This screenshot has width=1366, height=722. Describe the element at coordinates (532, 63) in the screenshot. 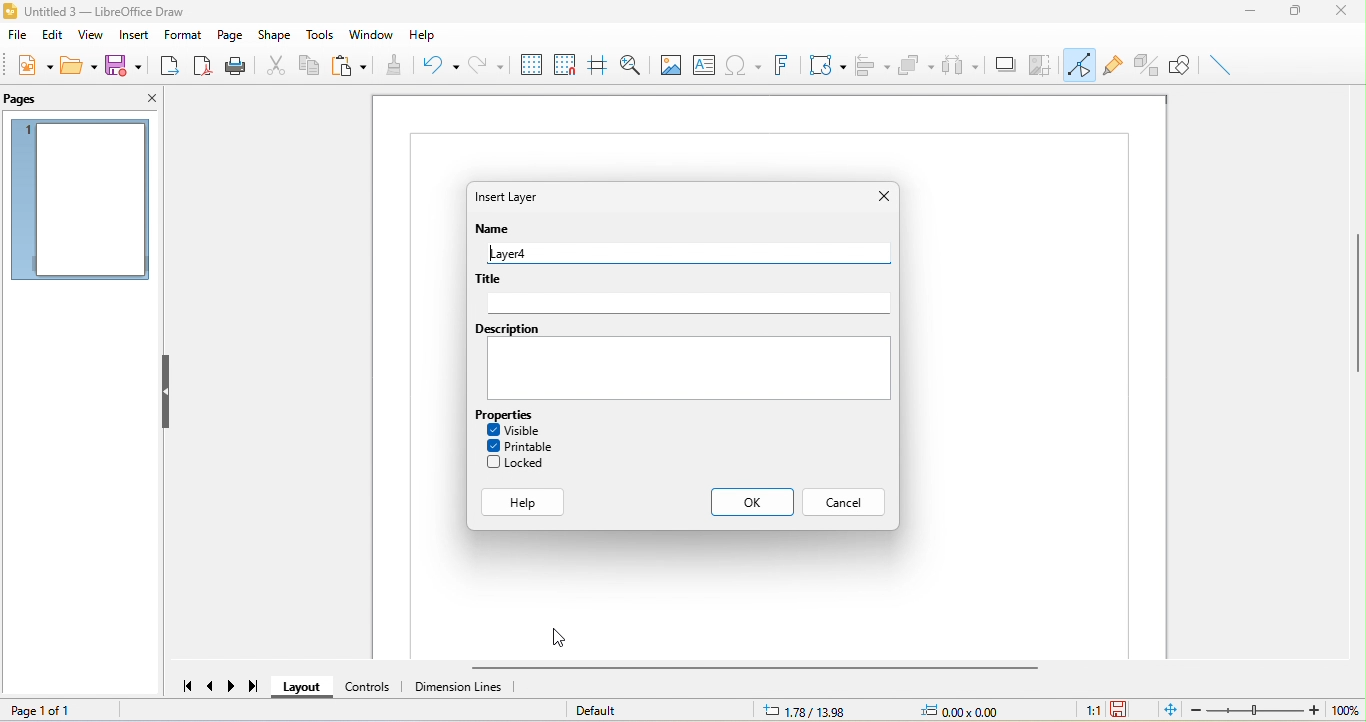

I see `display to grid` at that location.